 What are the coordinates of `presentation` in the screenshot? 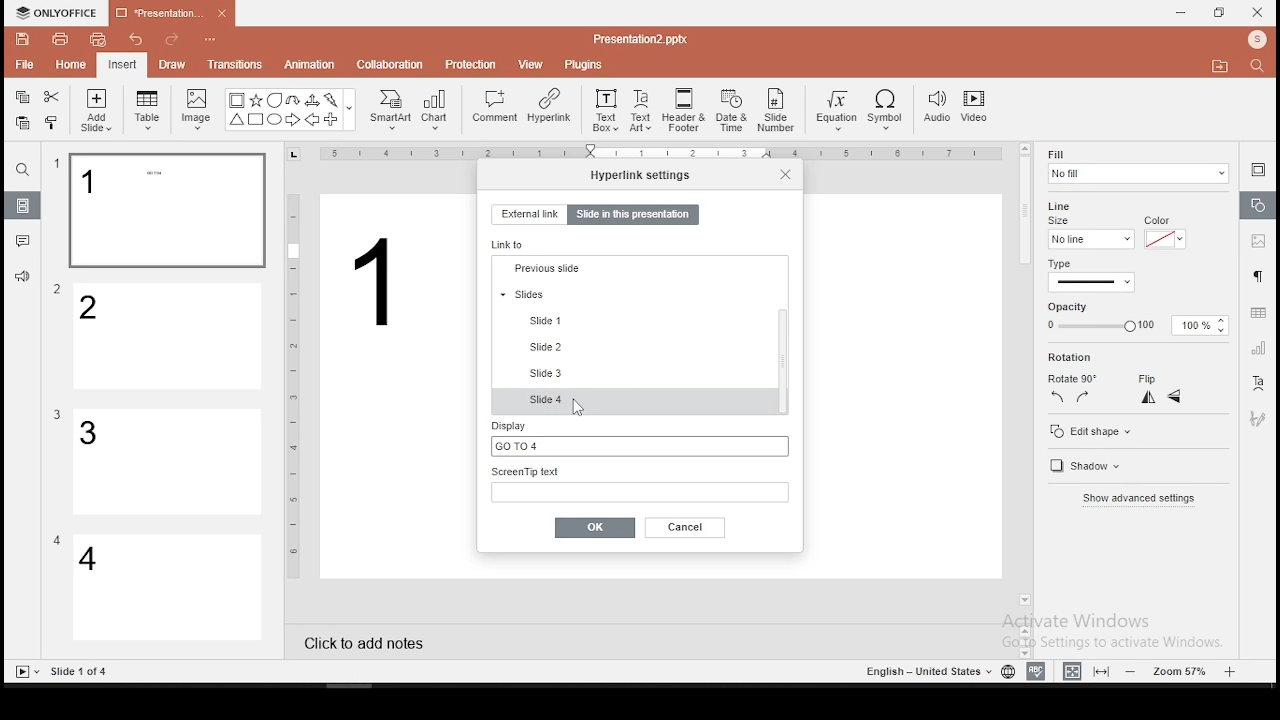 It's located at (169, 15).